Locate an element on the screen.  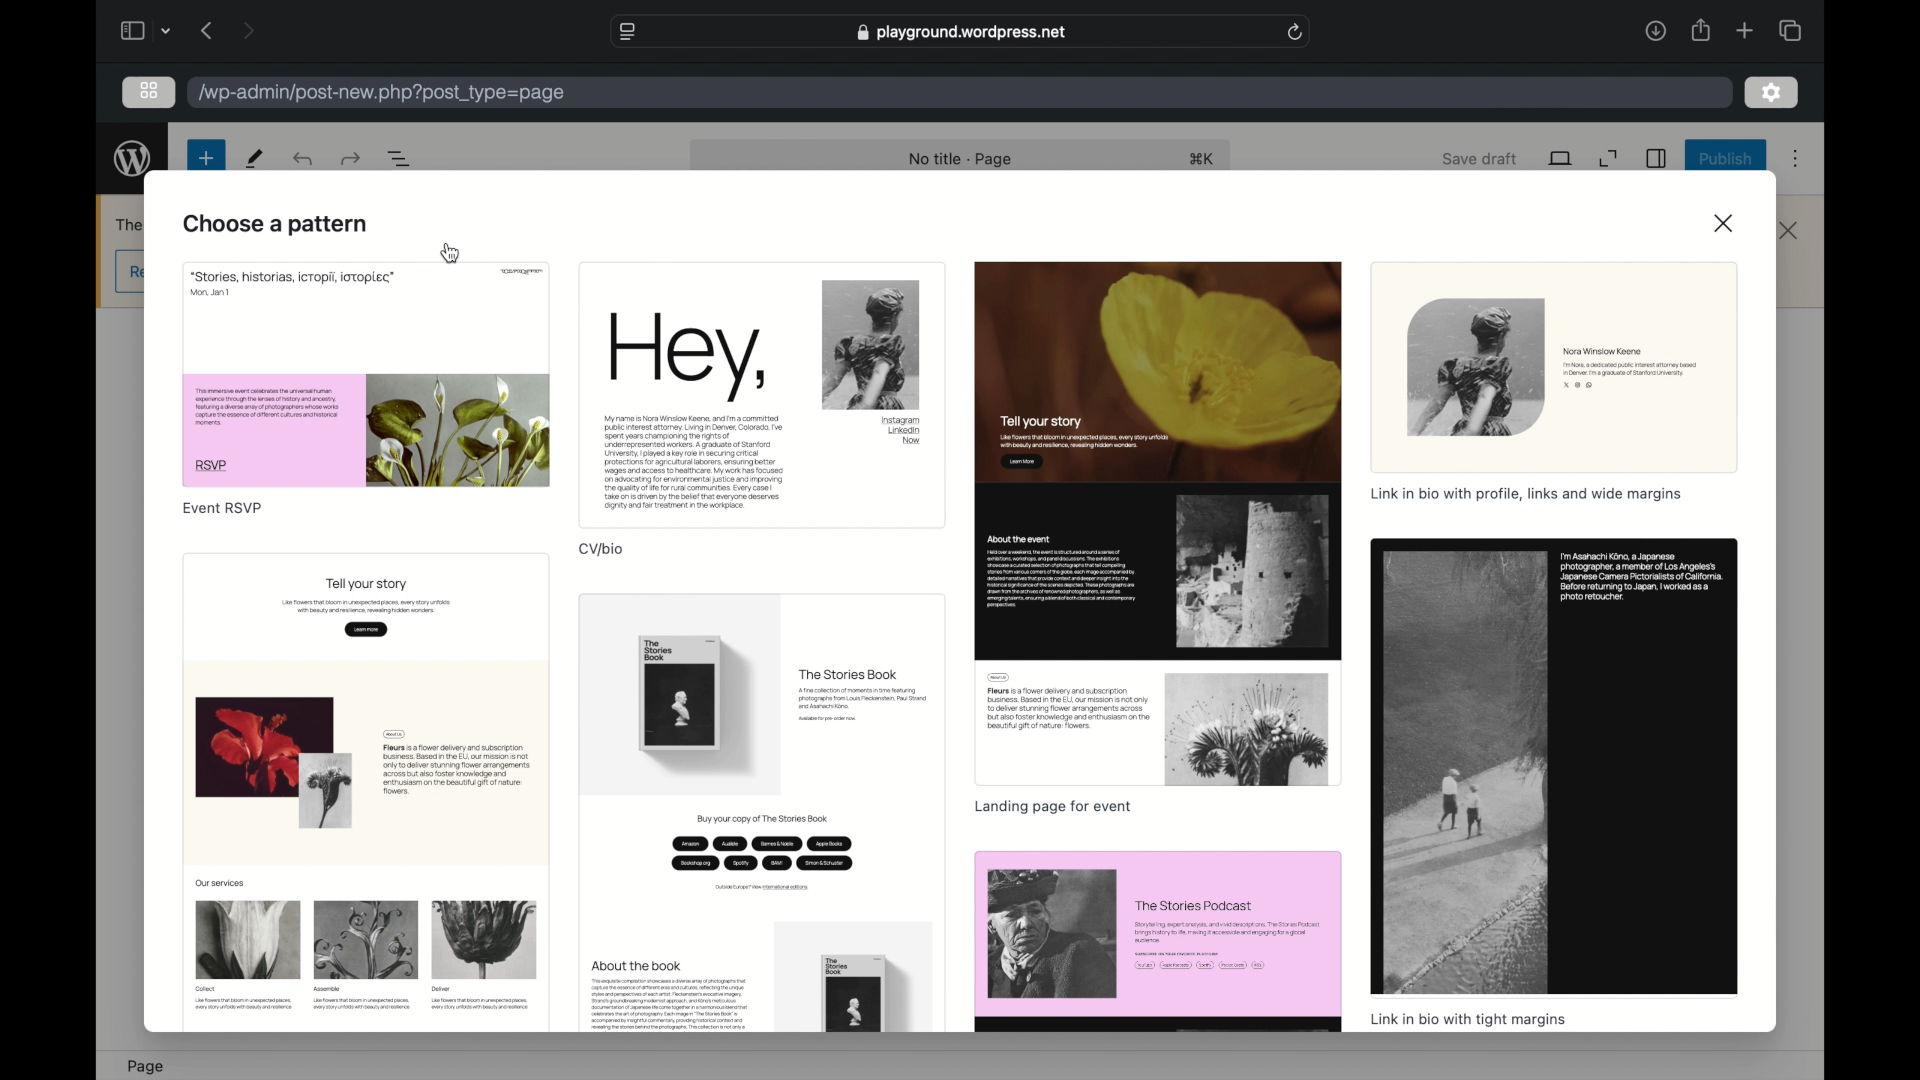
document overview is located at coordinates (403, 160).